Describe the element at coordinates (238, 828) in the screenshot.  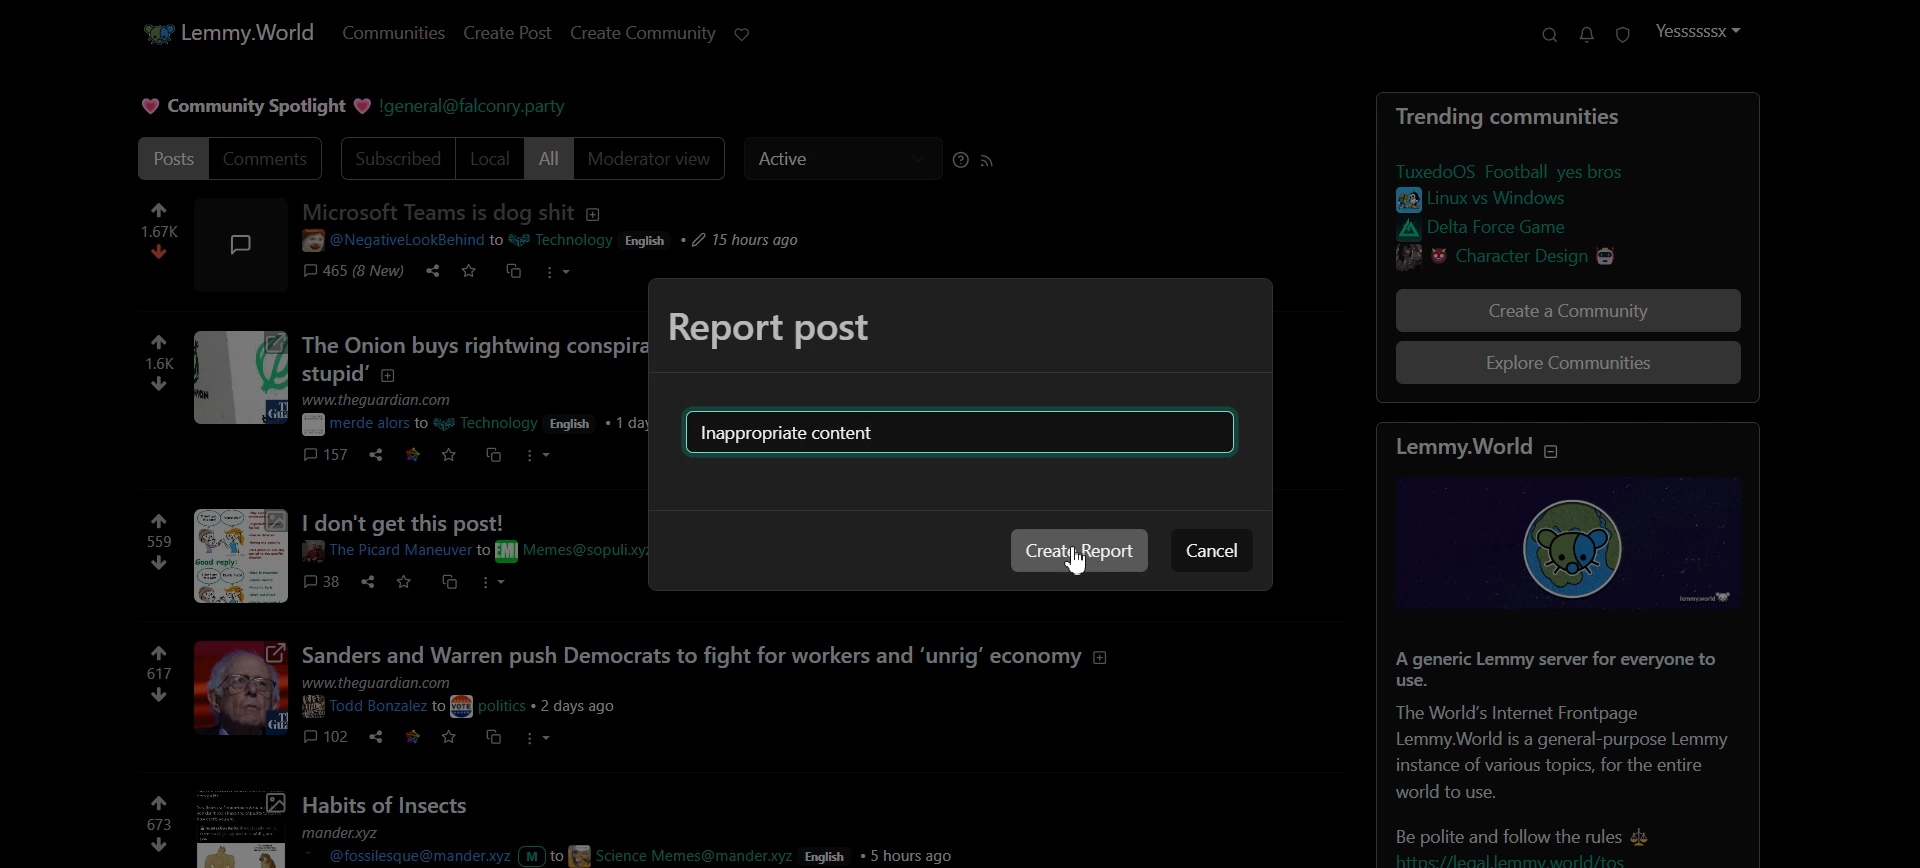
I see `image` at that location.